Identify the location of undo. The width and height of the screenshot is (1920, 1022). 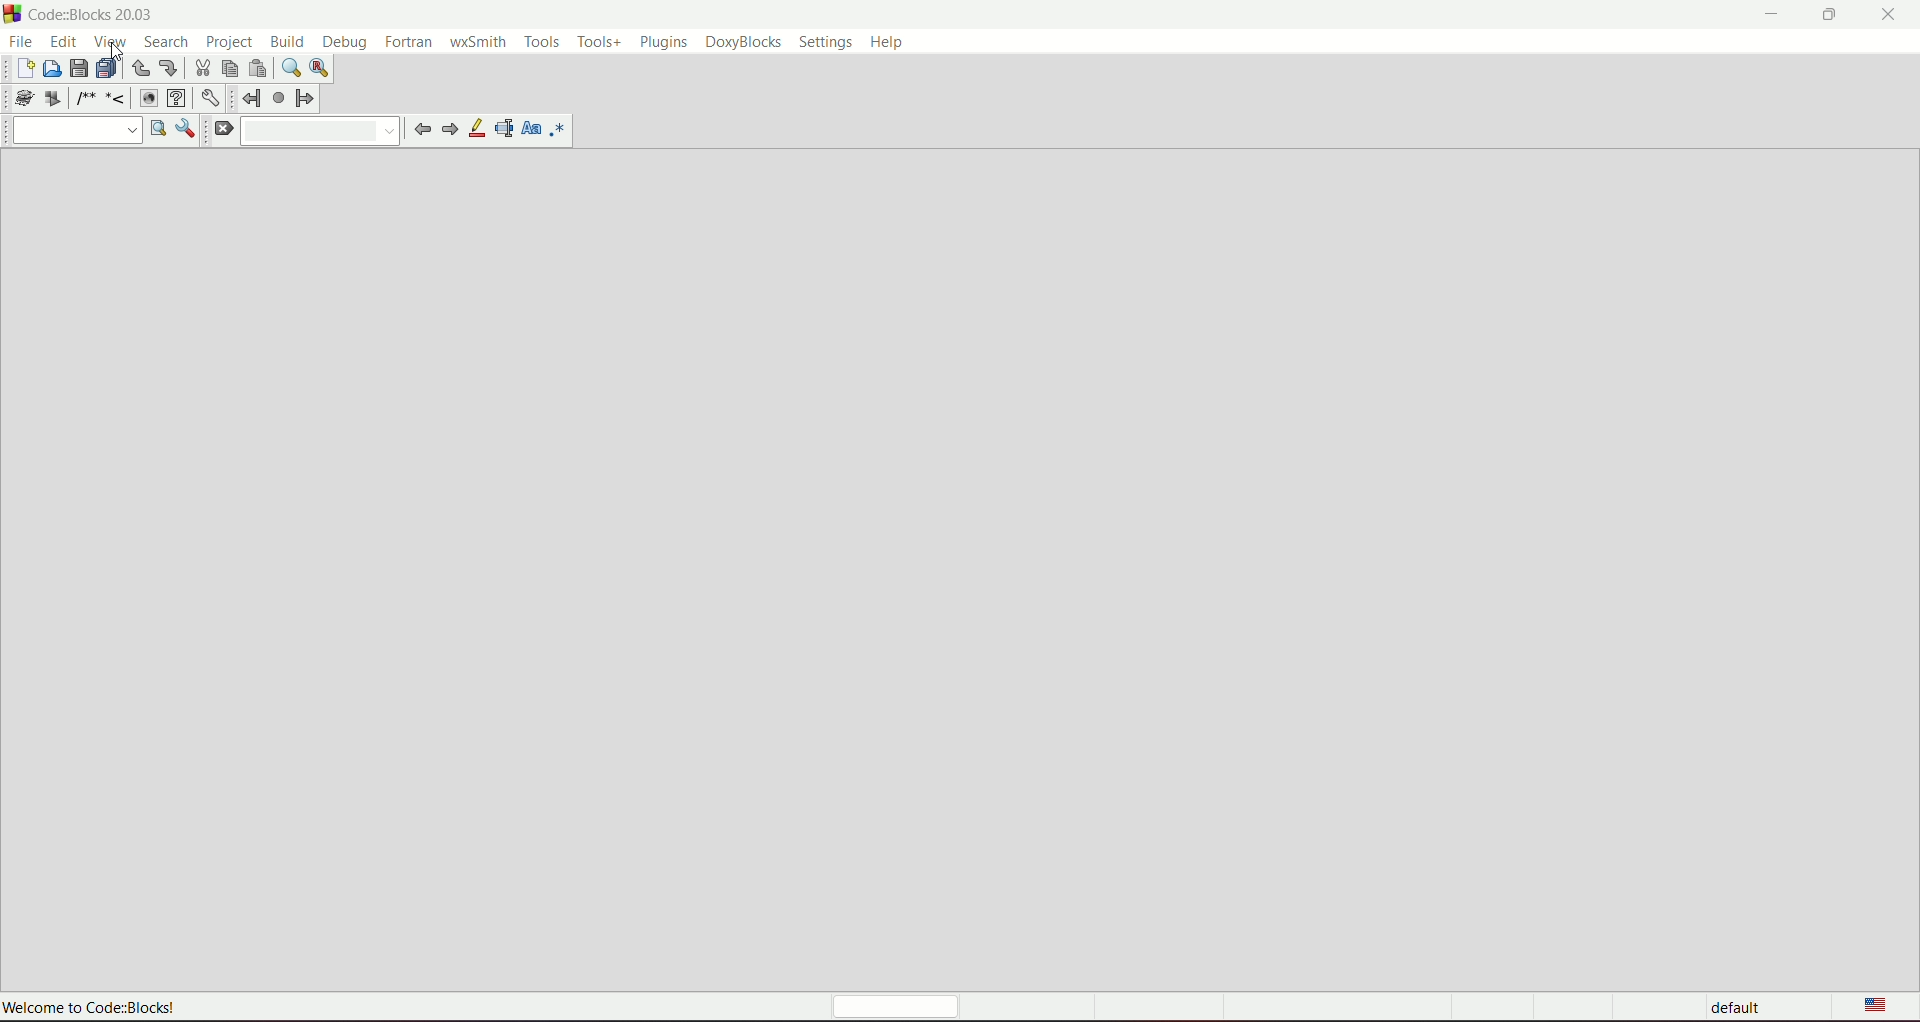
(142, 69).